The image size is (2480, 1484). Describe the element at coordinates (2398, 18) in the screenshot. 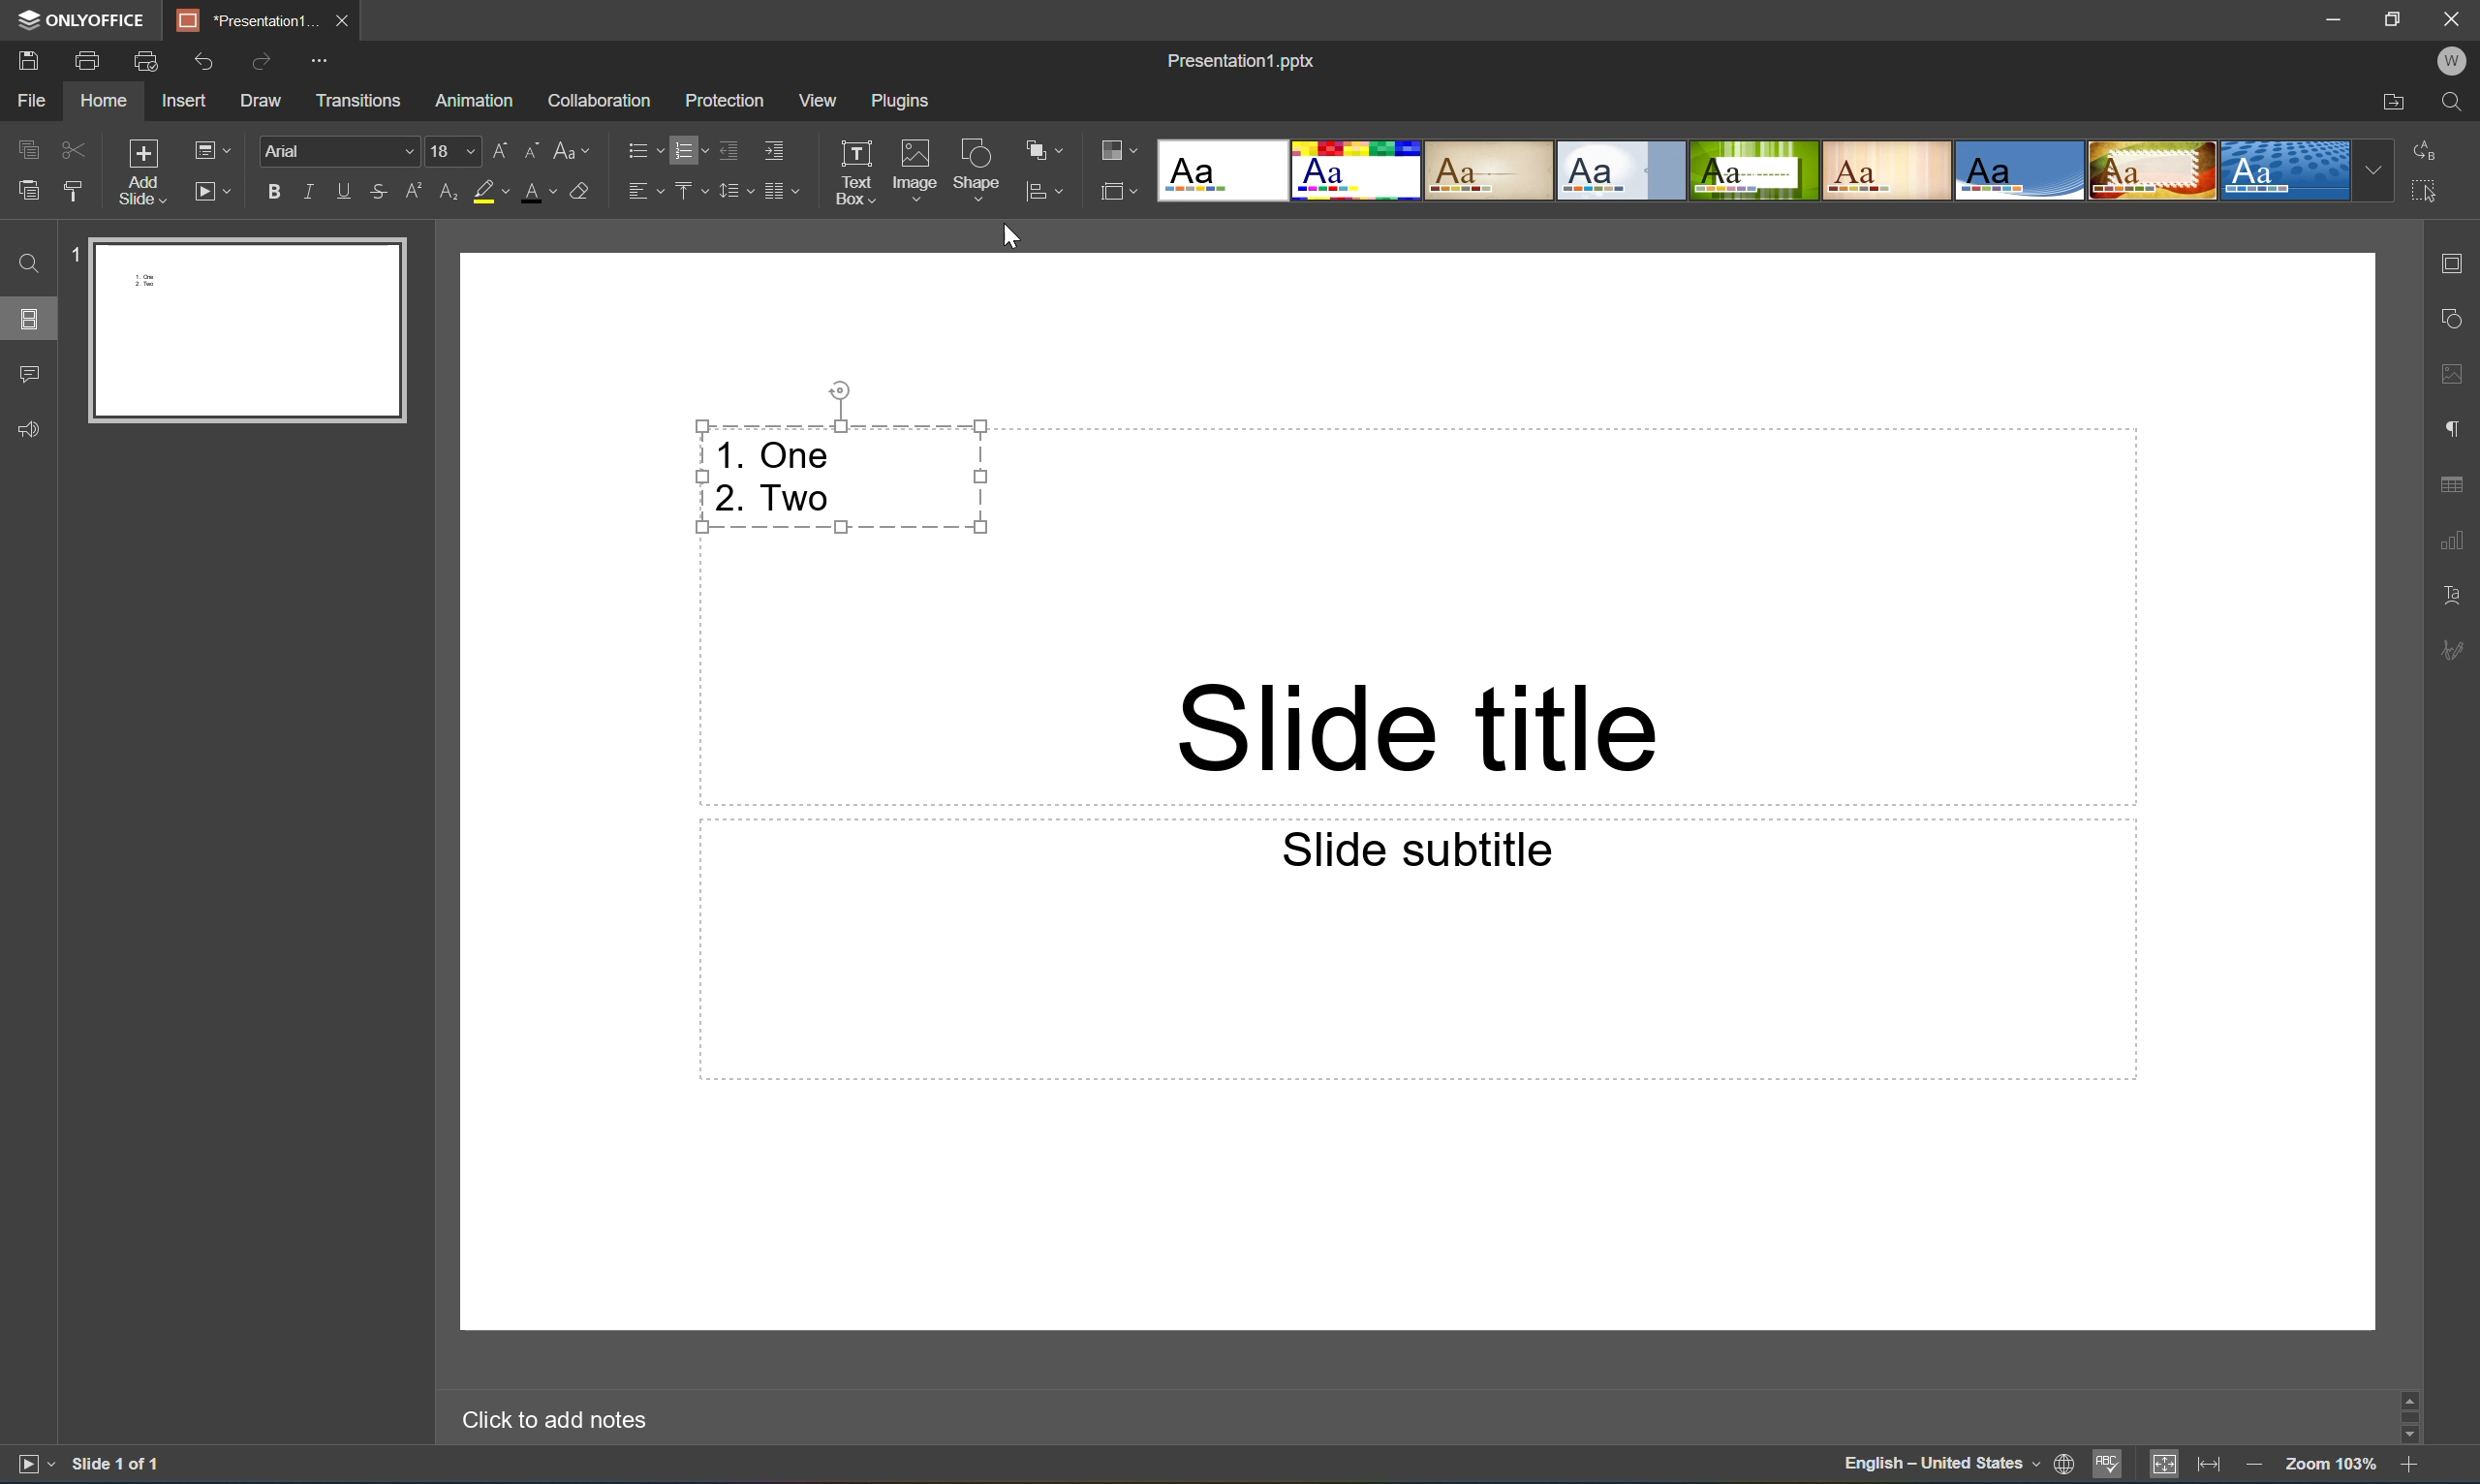

I see `Restore down` at that location.